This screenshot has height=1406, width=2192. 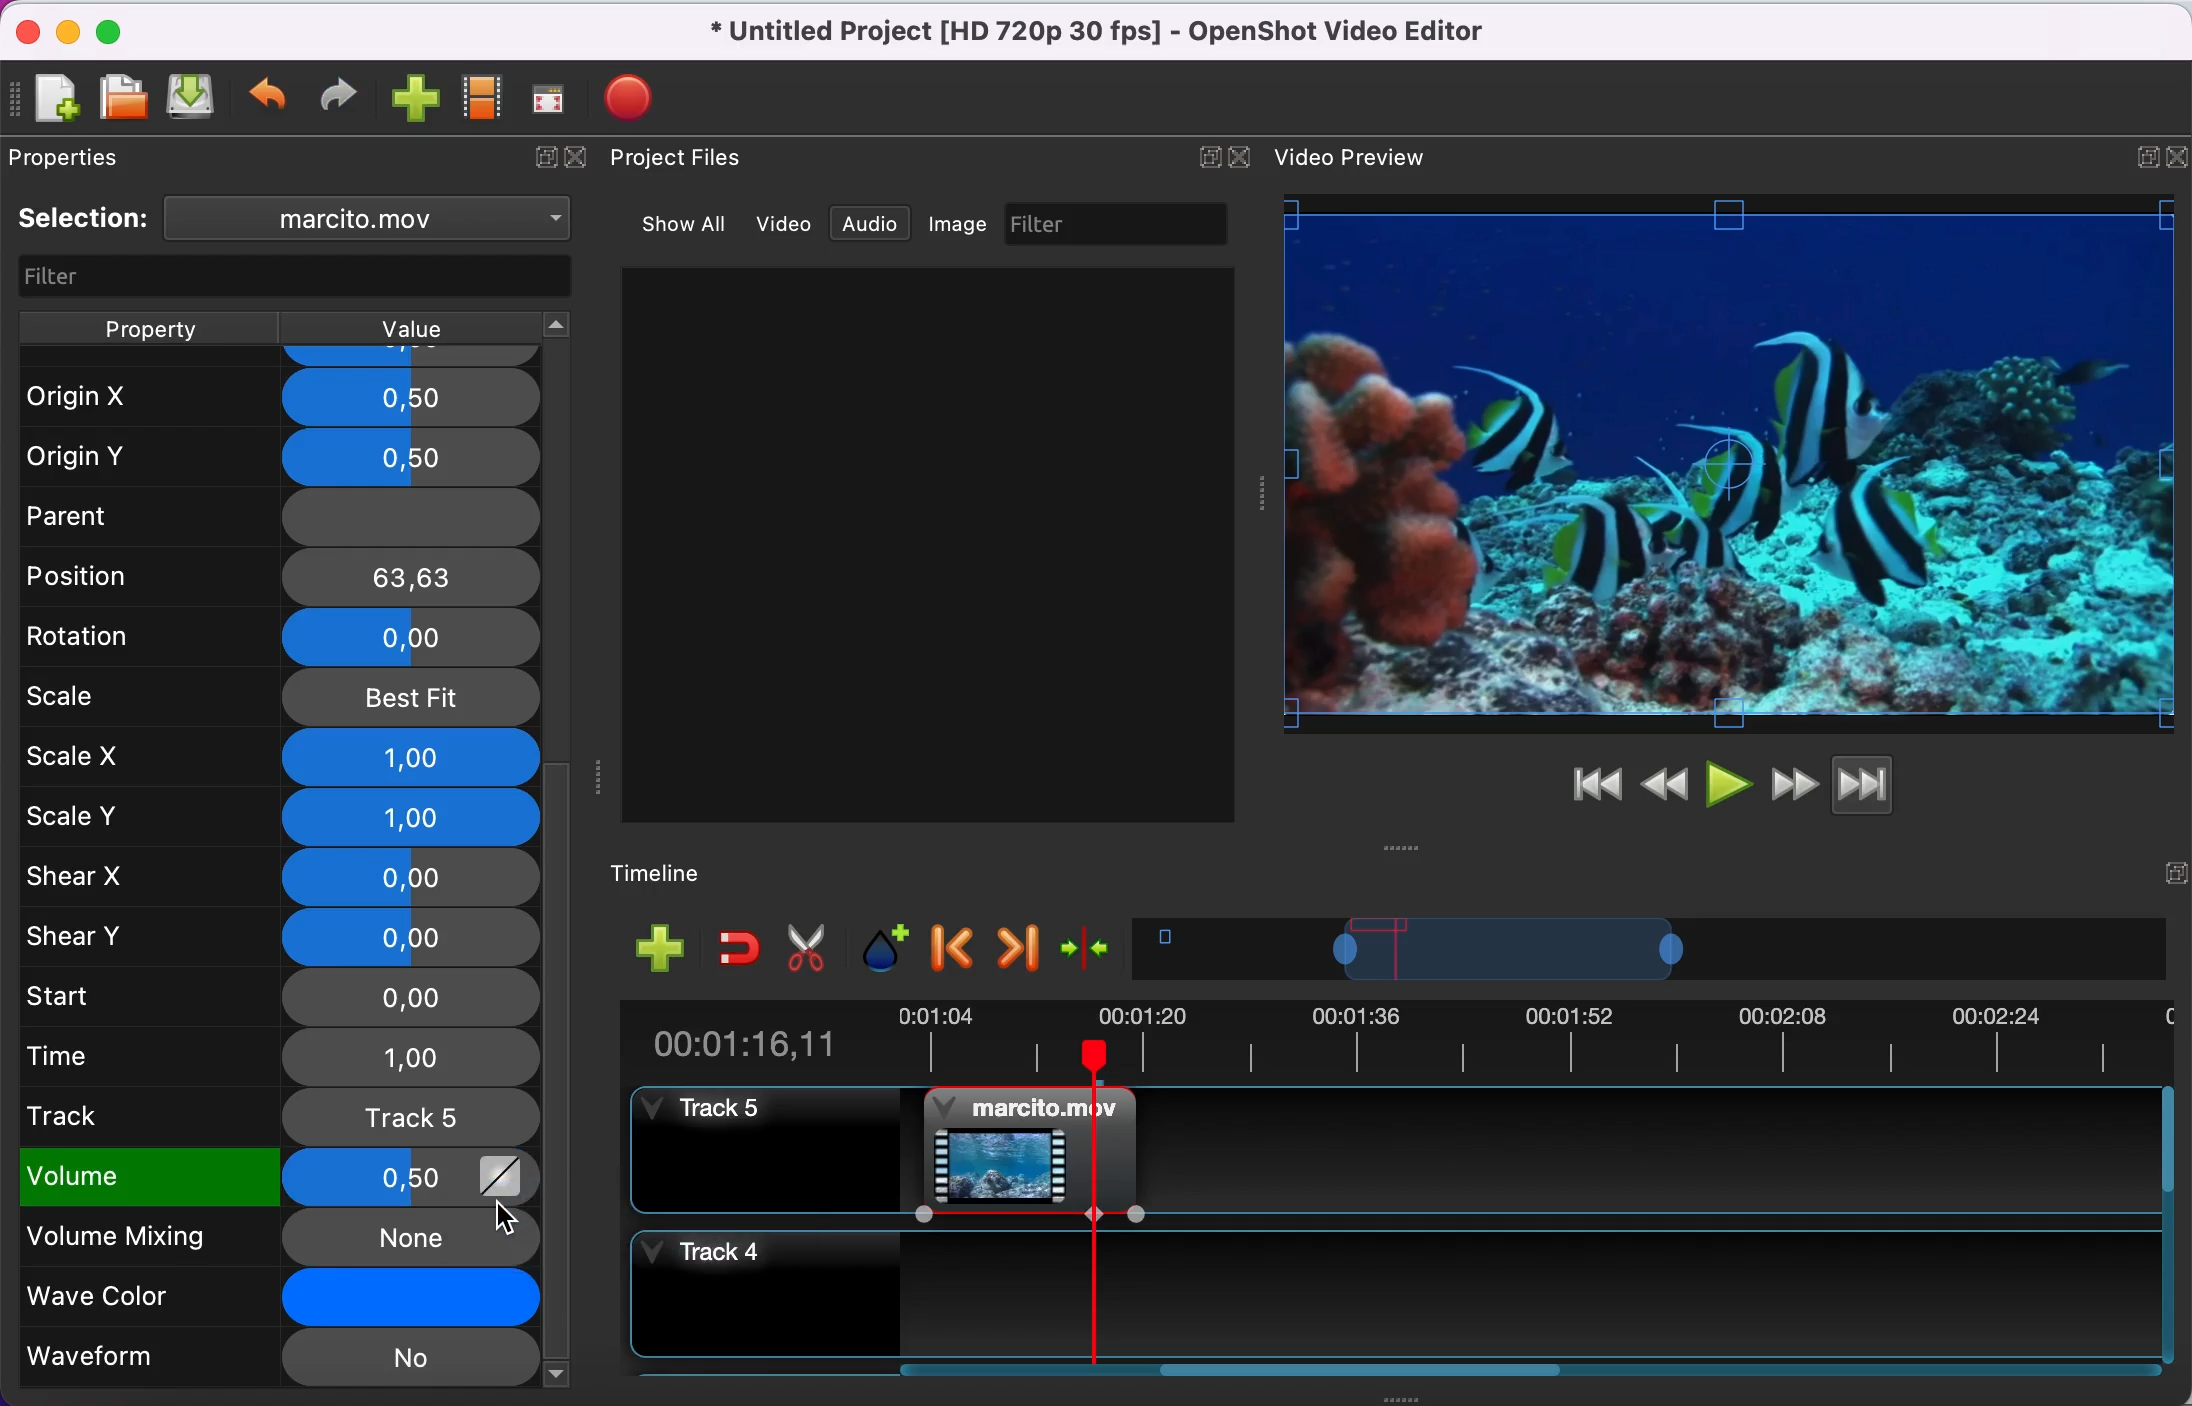 I want to click on undo, so click(x=271, y=99).